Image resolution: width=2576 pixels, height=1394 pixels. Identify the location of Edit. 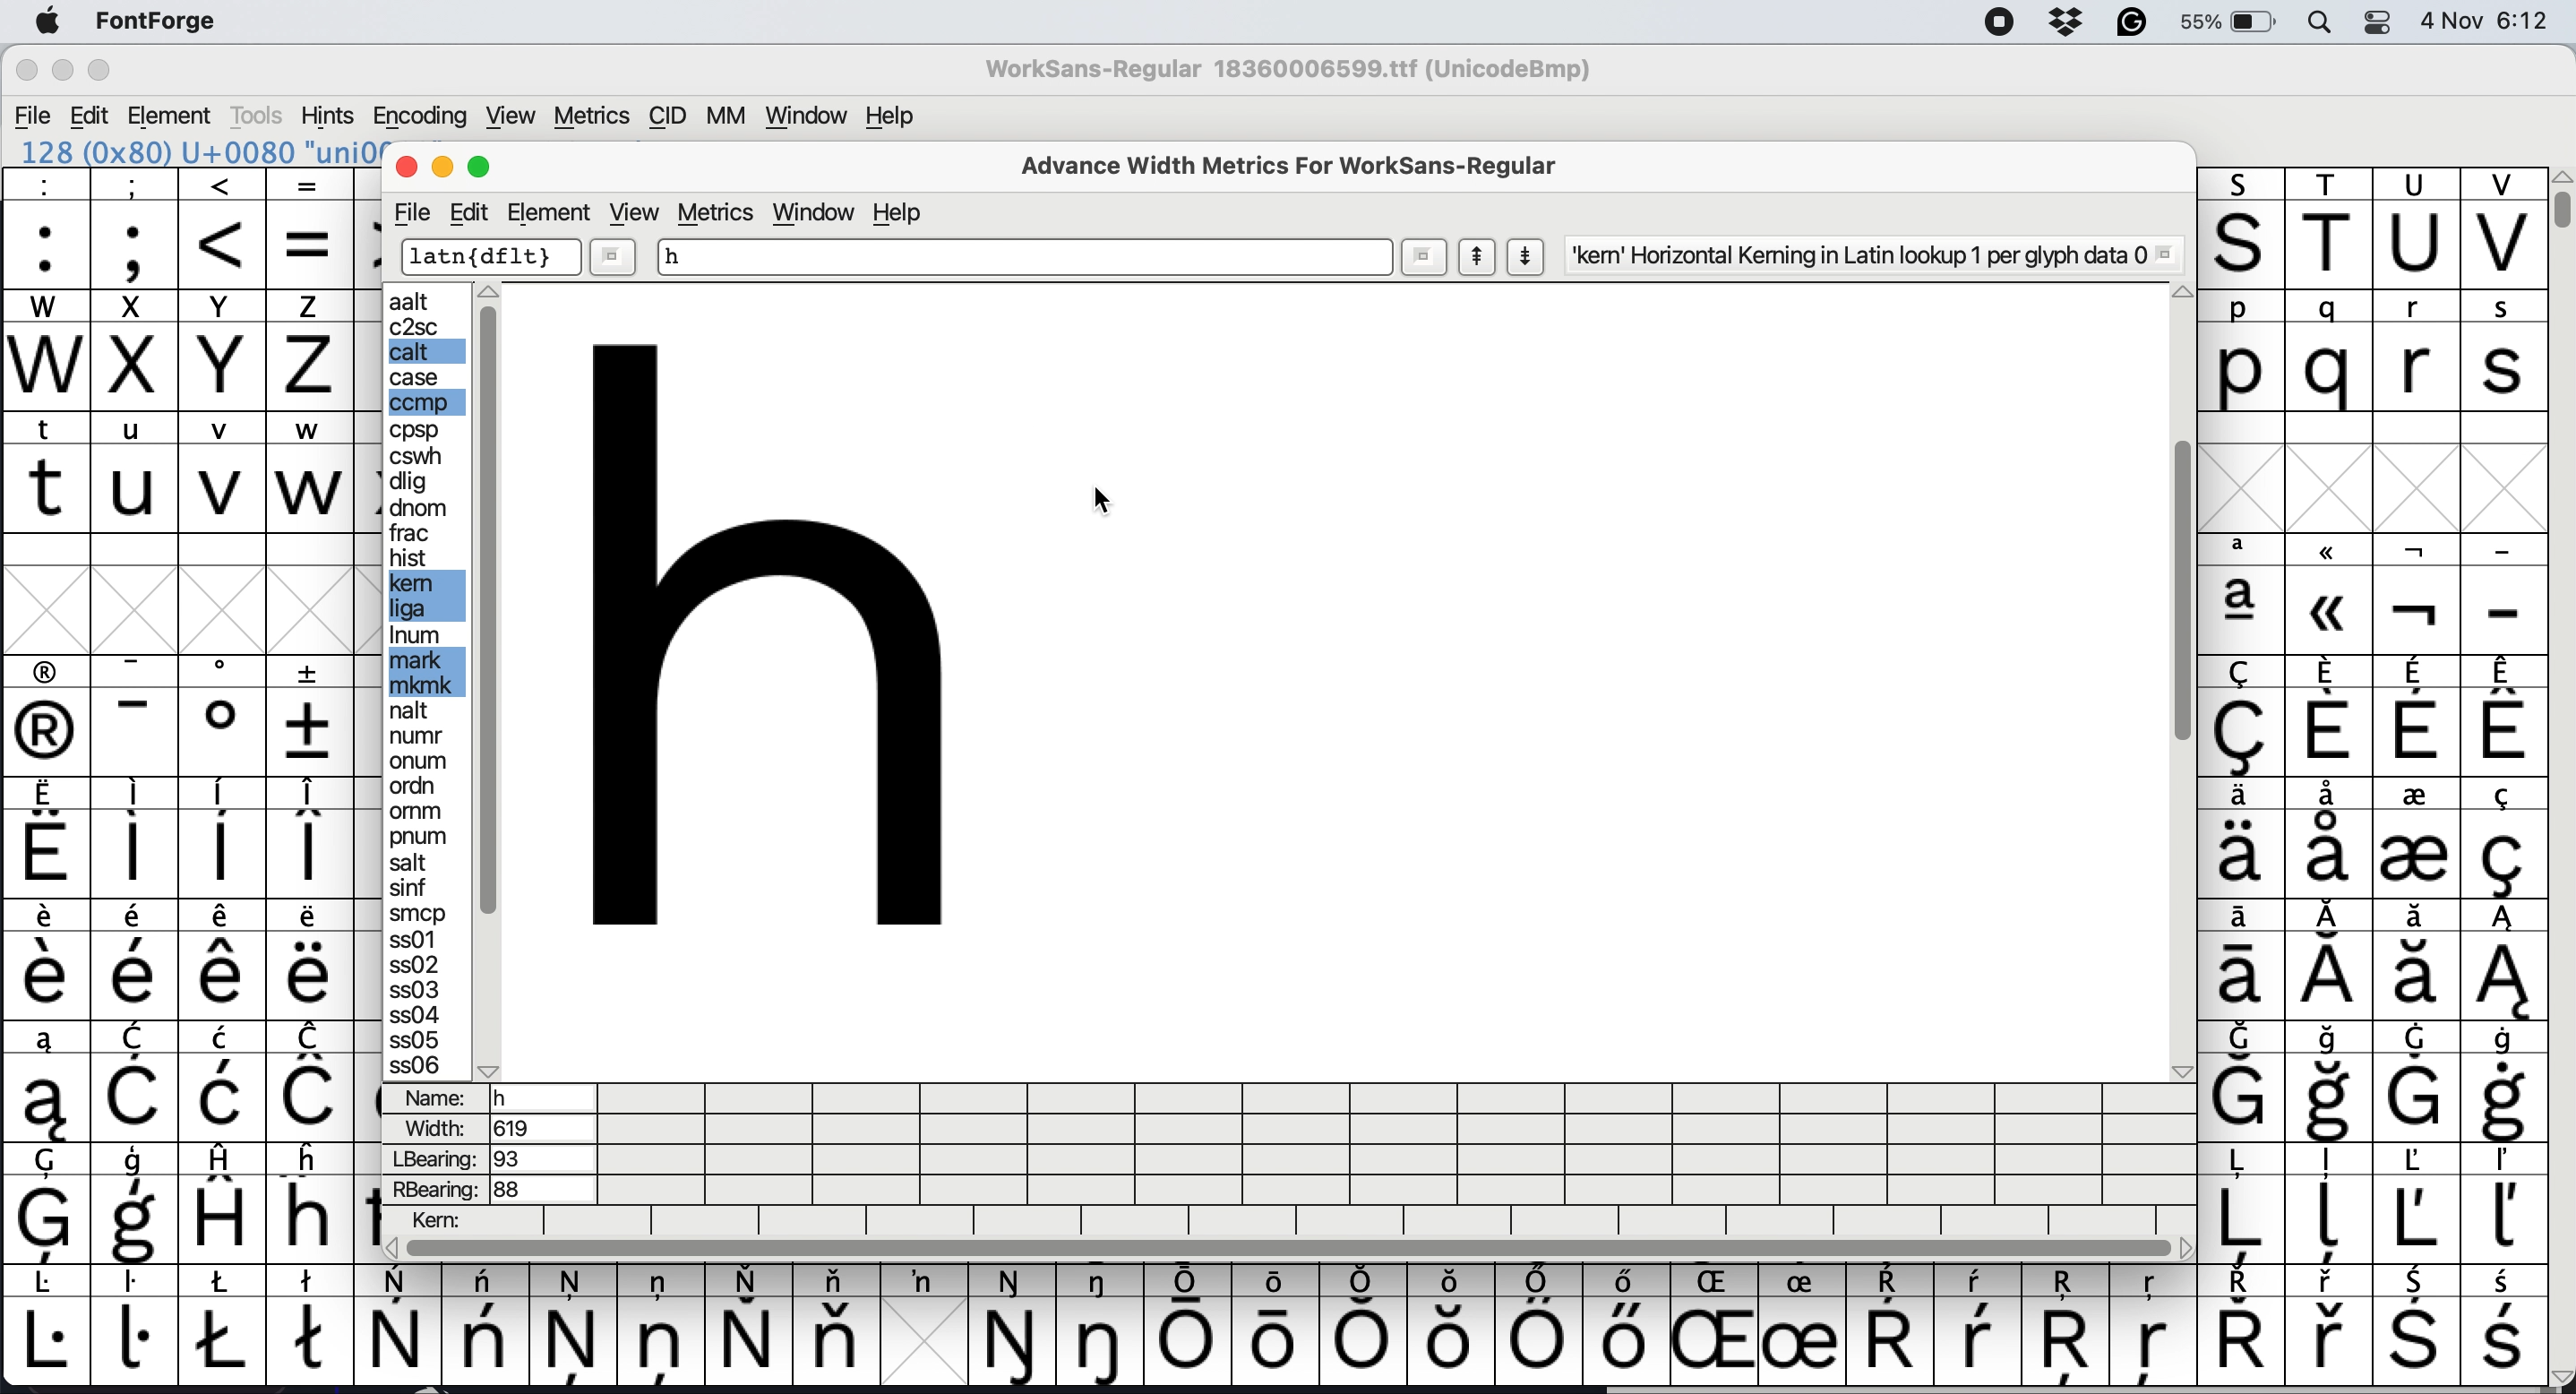
(95, 116).